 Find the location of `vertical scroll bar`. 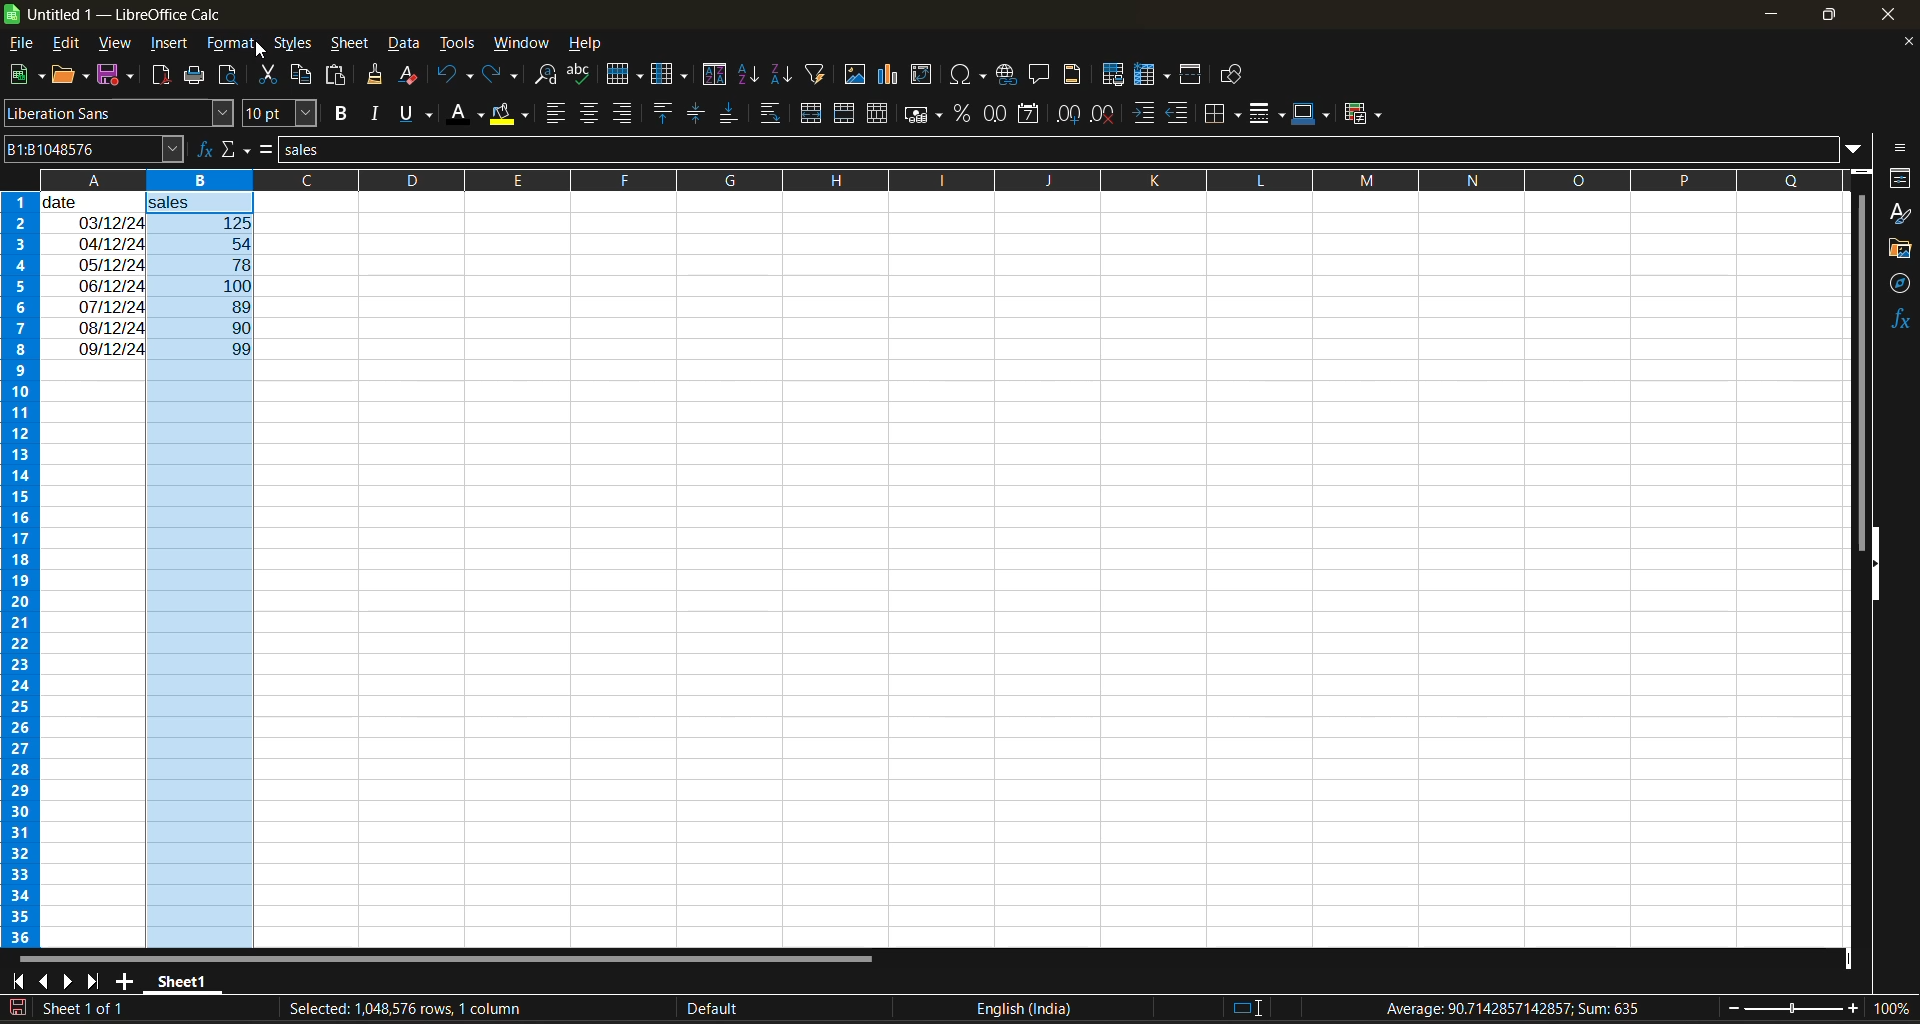

vertical scroll bar is located at coordinates (1861, 353).